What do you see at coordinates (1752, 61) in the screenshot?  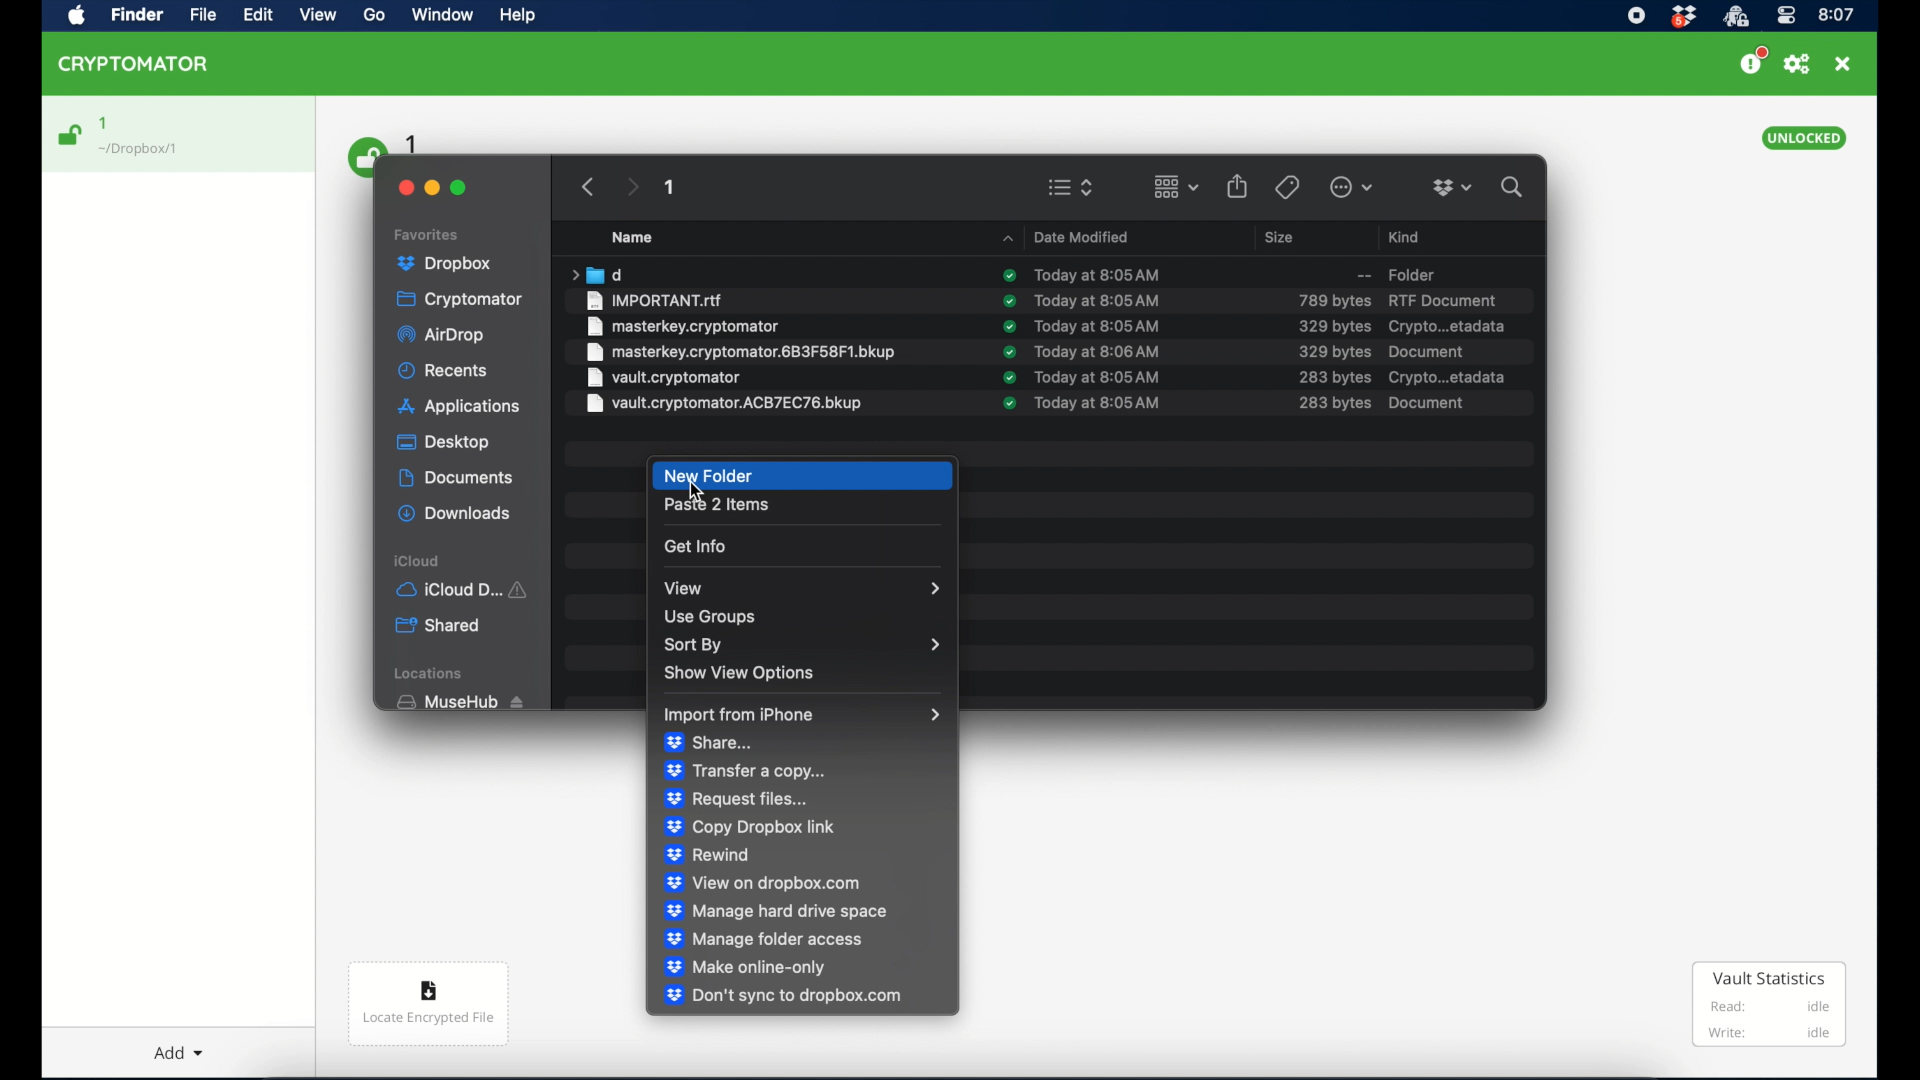 I see `support us` at bounding box center [1752, 61].